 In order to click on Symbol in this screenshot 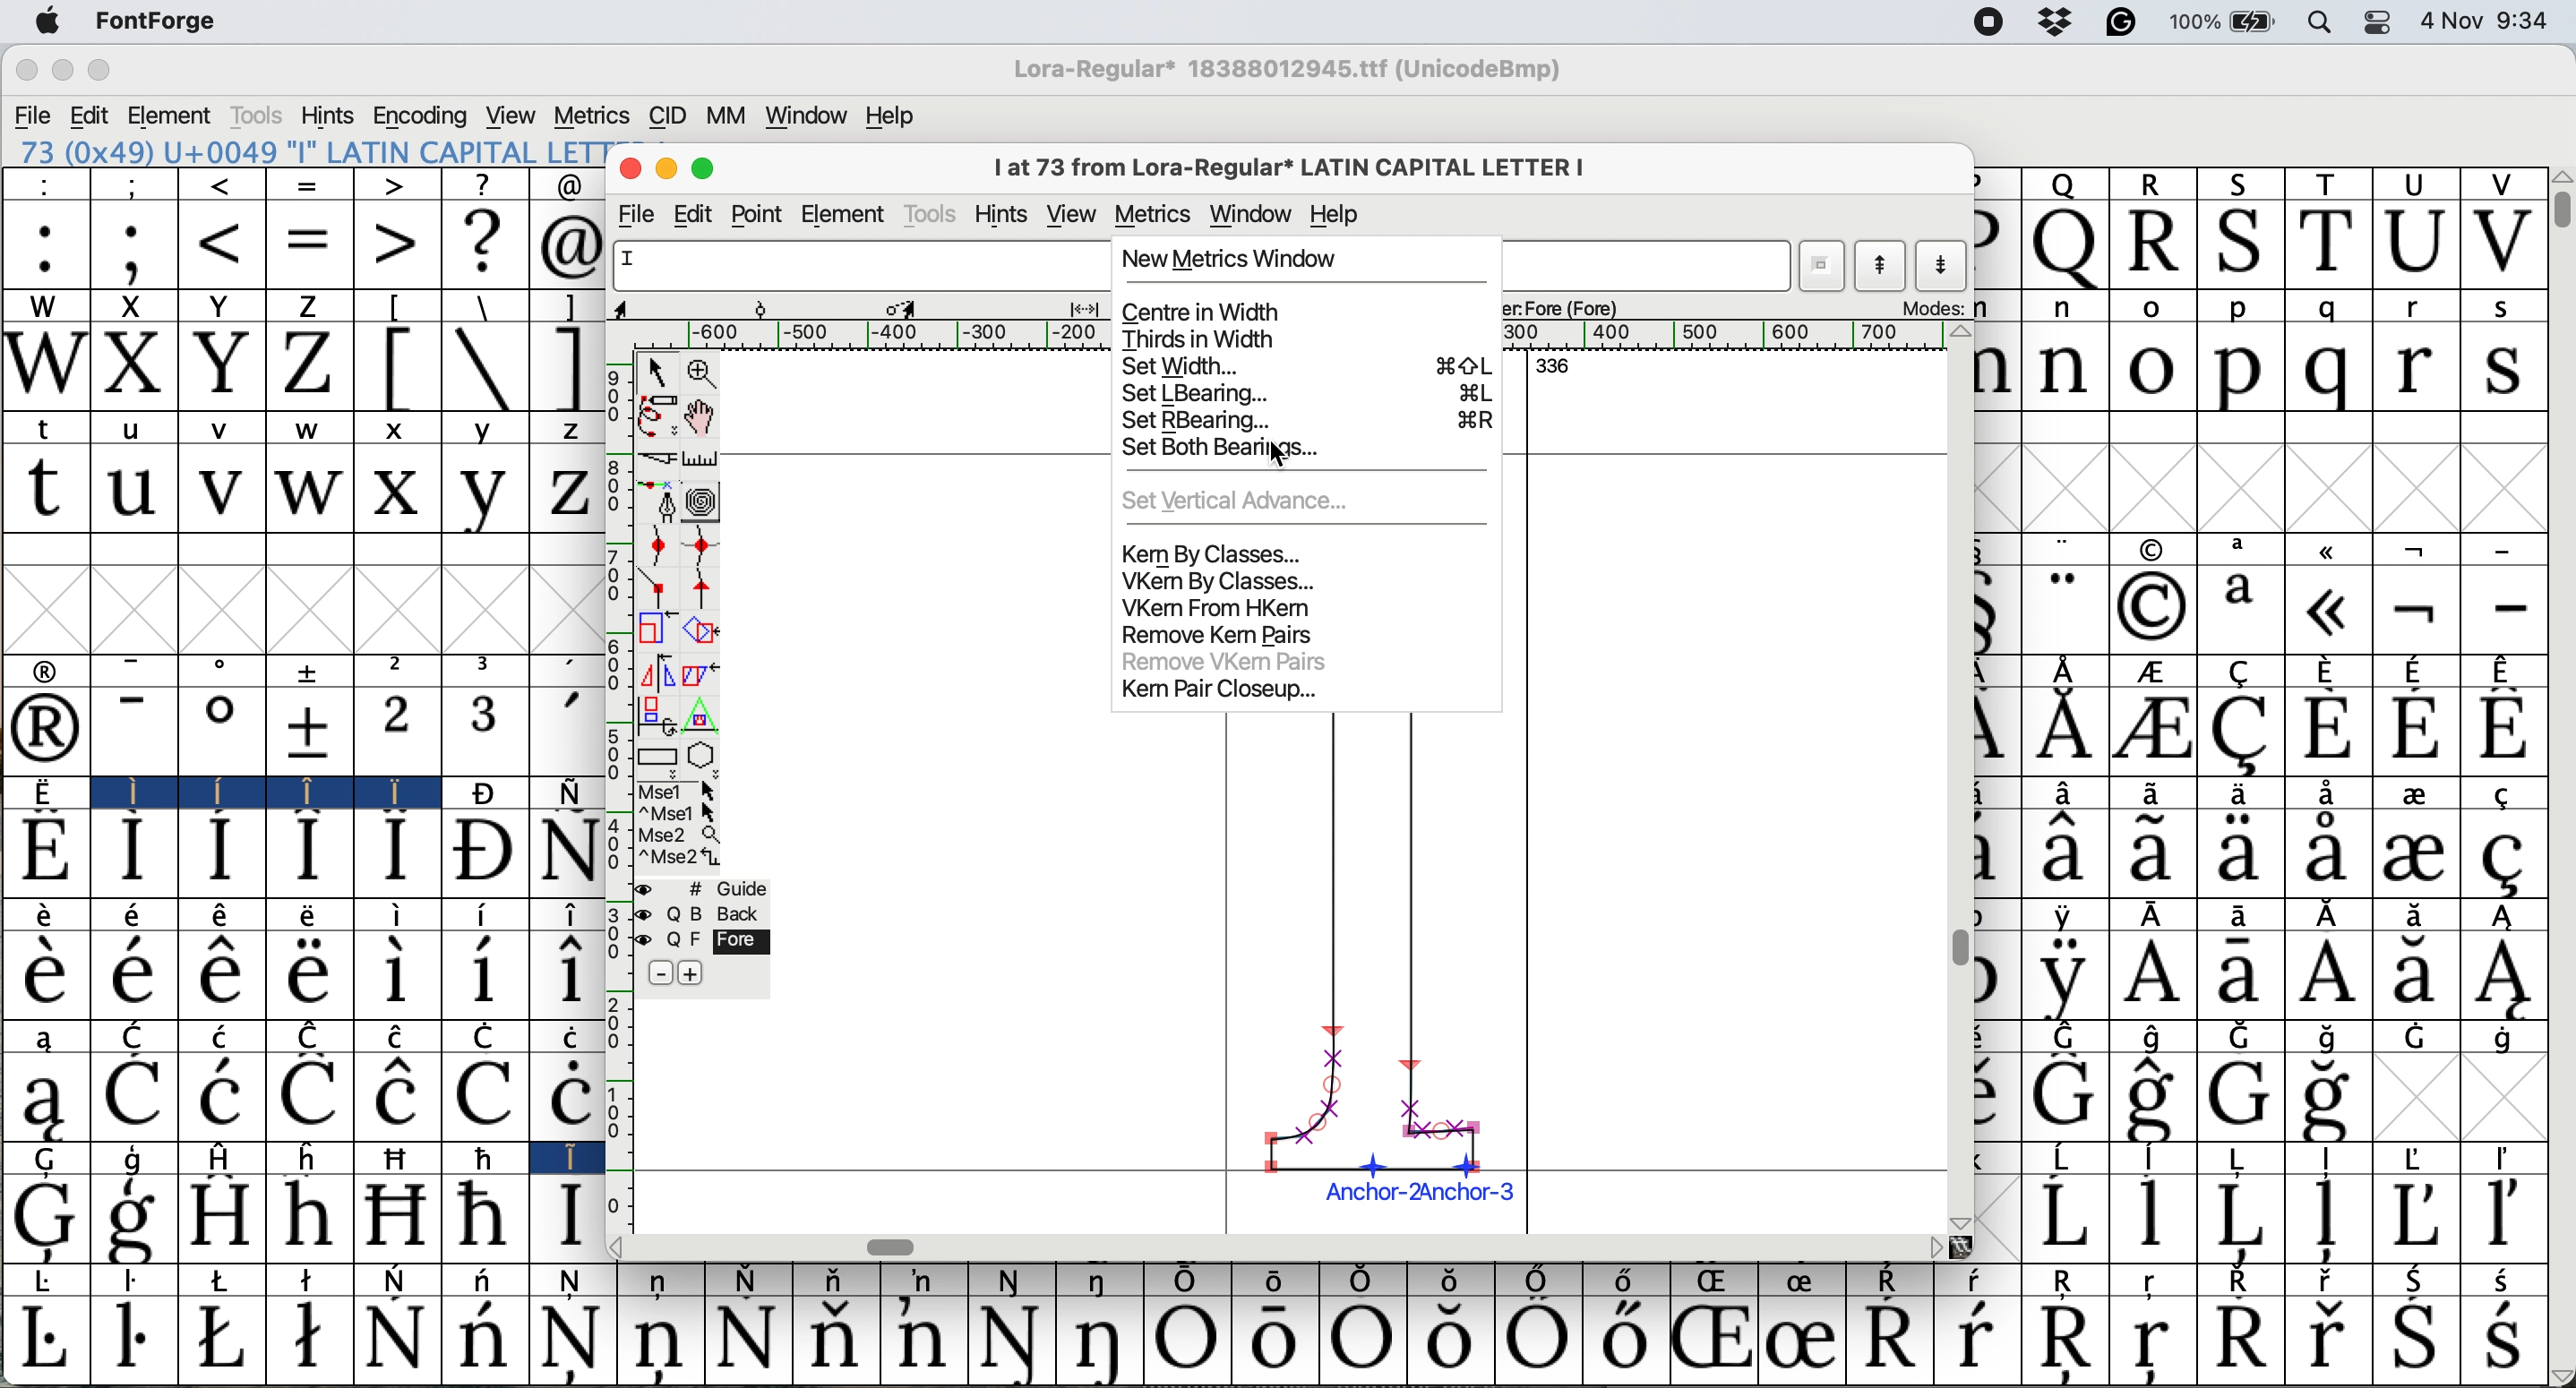, I will do `click(2504, 1340)`.